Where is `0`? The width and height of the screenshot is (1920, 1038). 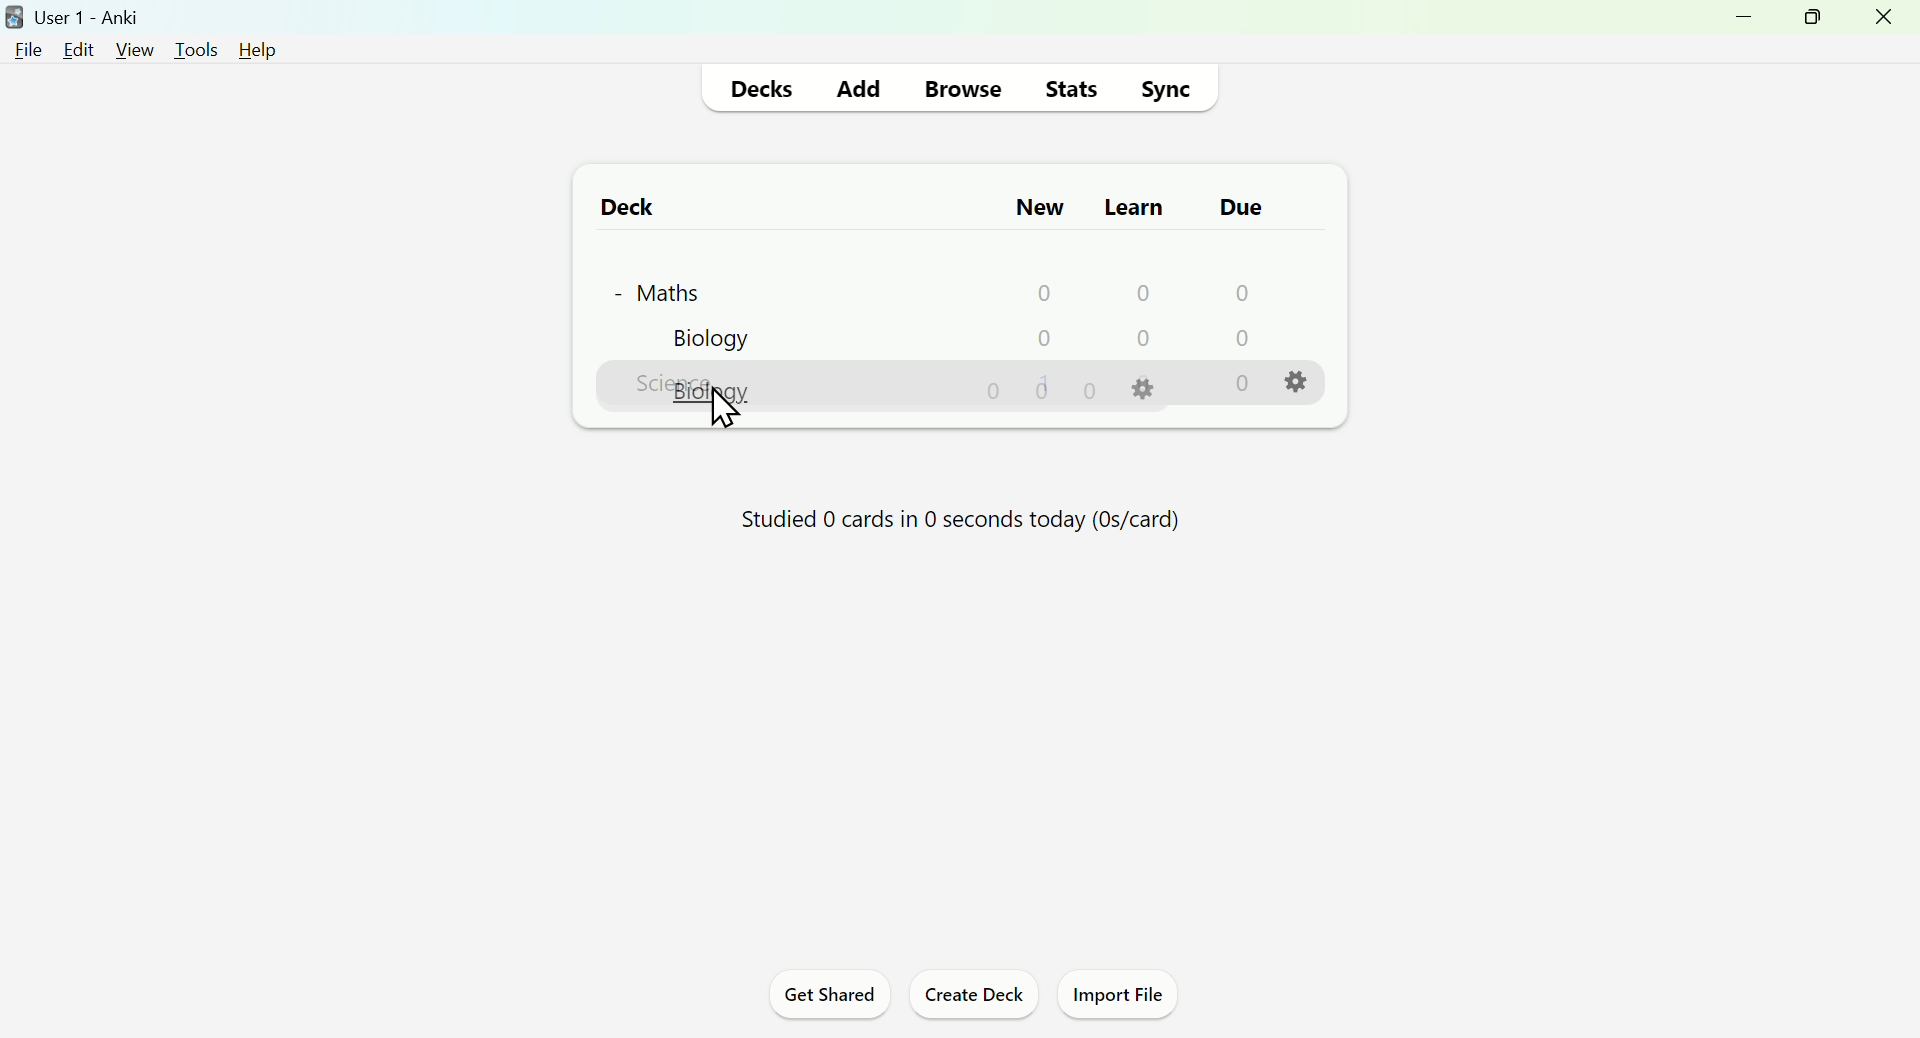
0 is located at coordinates (1238, 339).